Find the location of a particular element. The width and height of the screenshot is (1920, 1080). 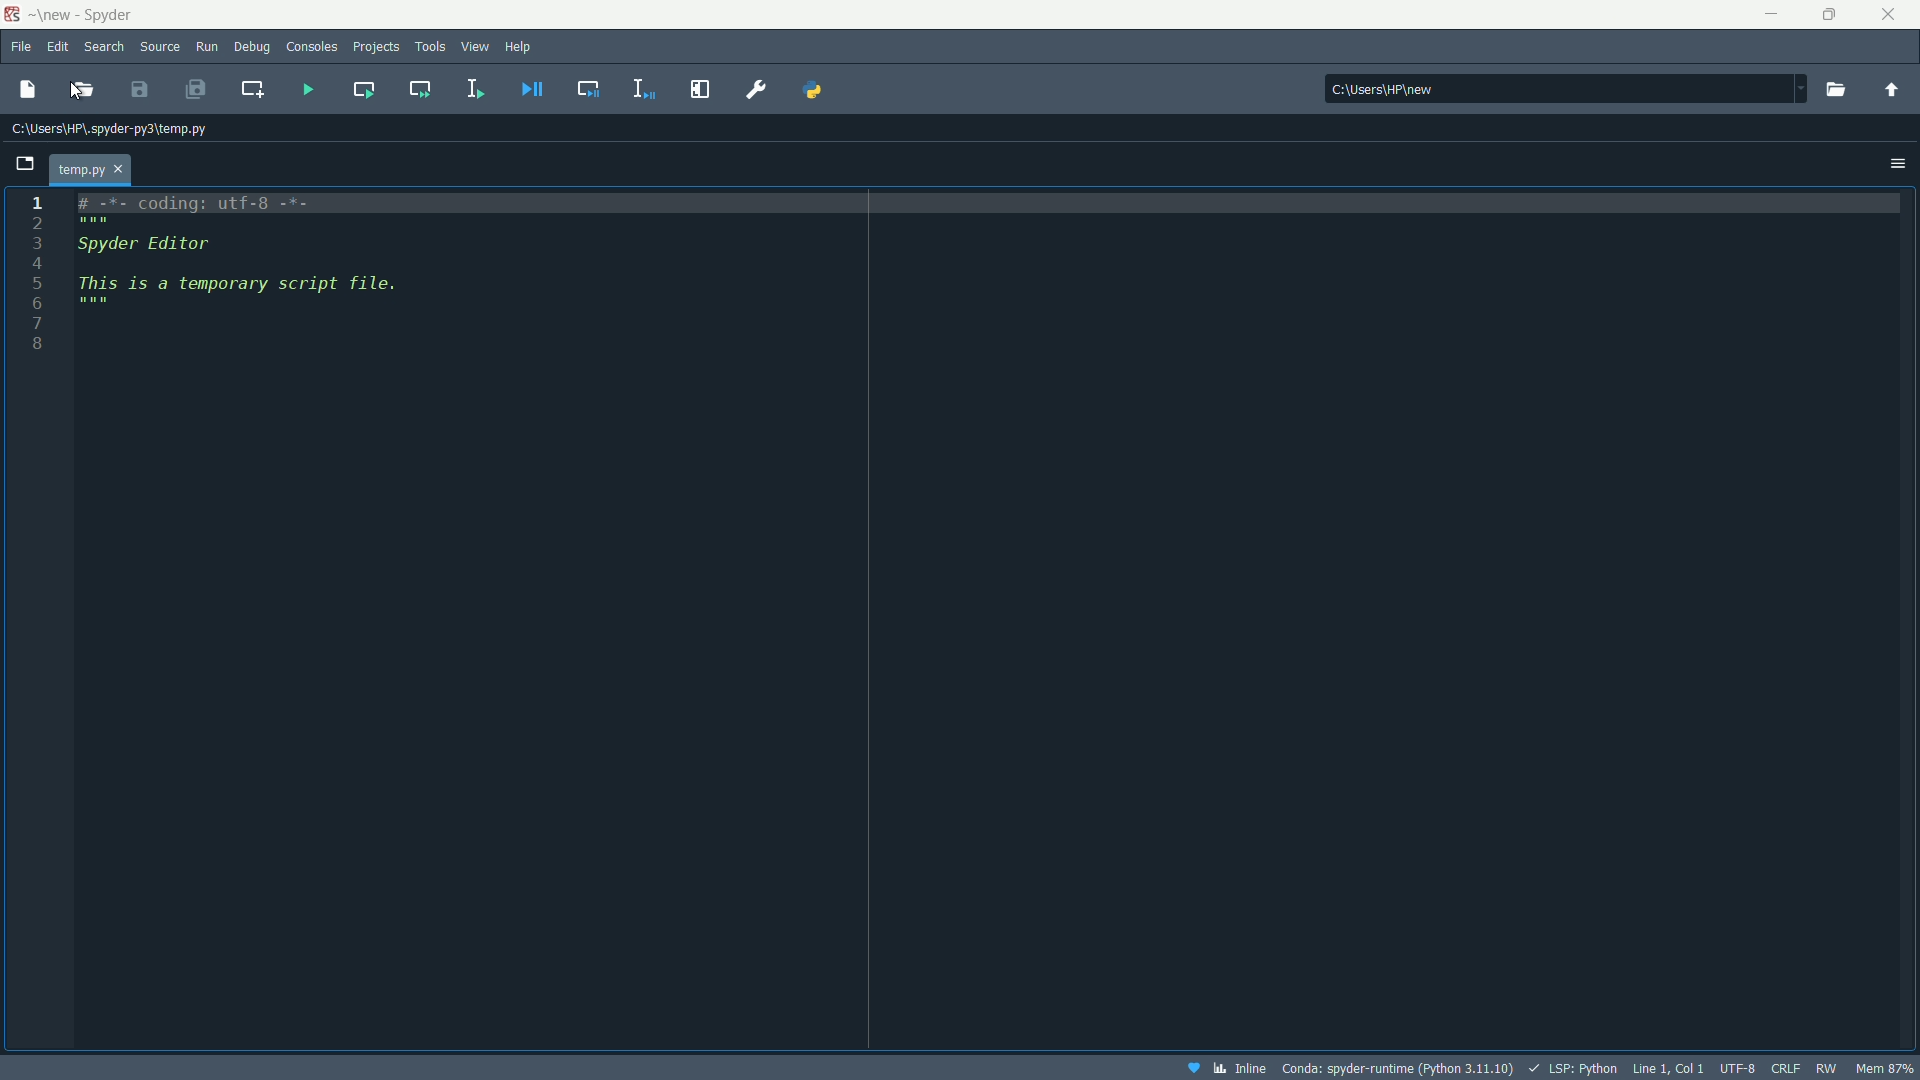

save all files is located at coordinates (202, 93).